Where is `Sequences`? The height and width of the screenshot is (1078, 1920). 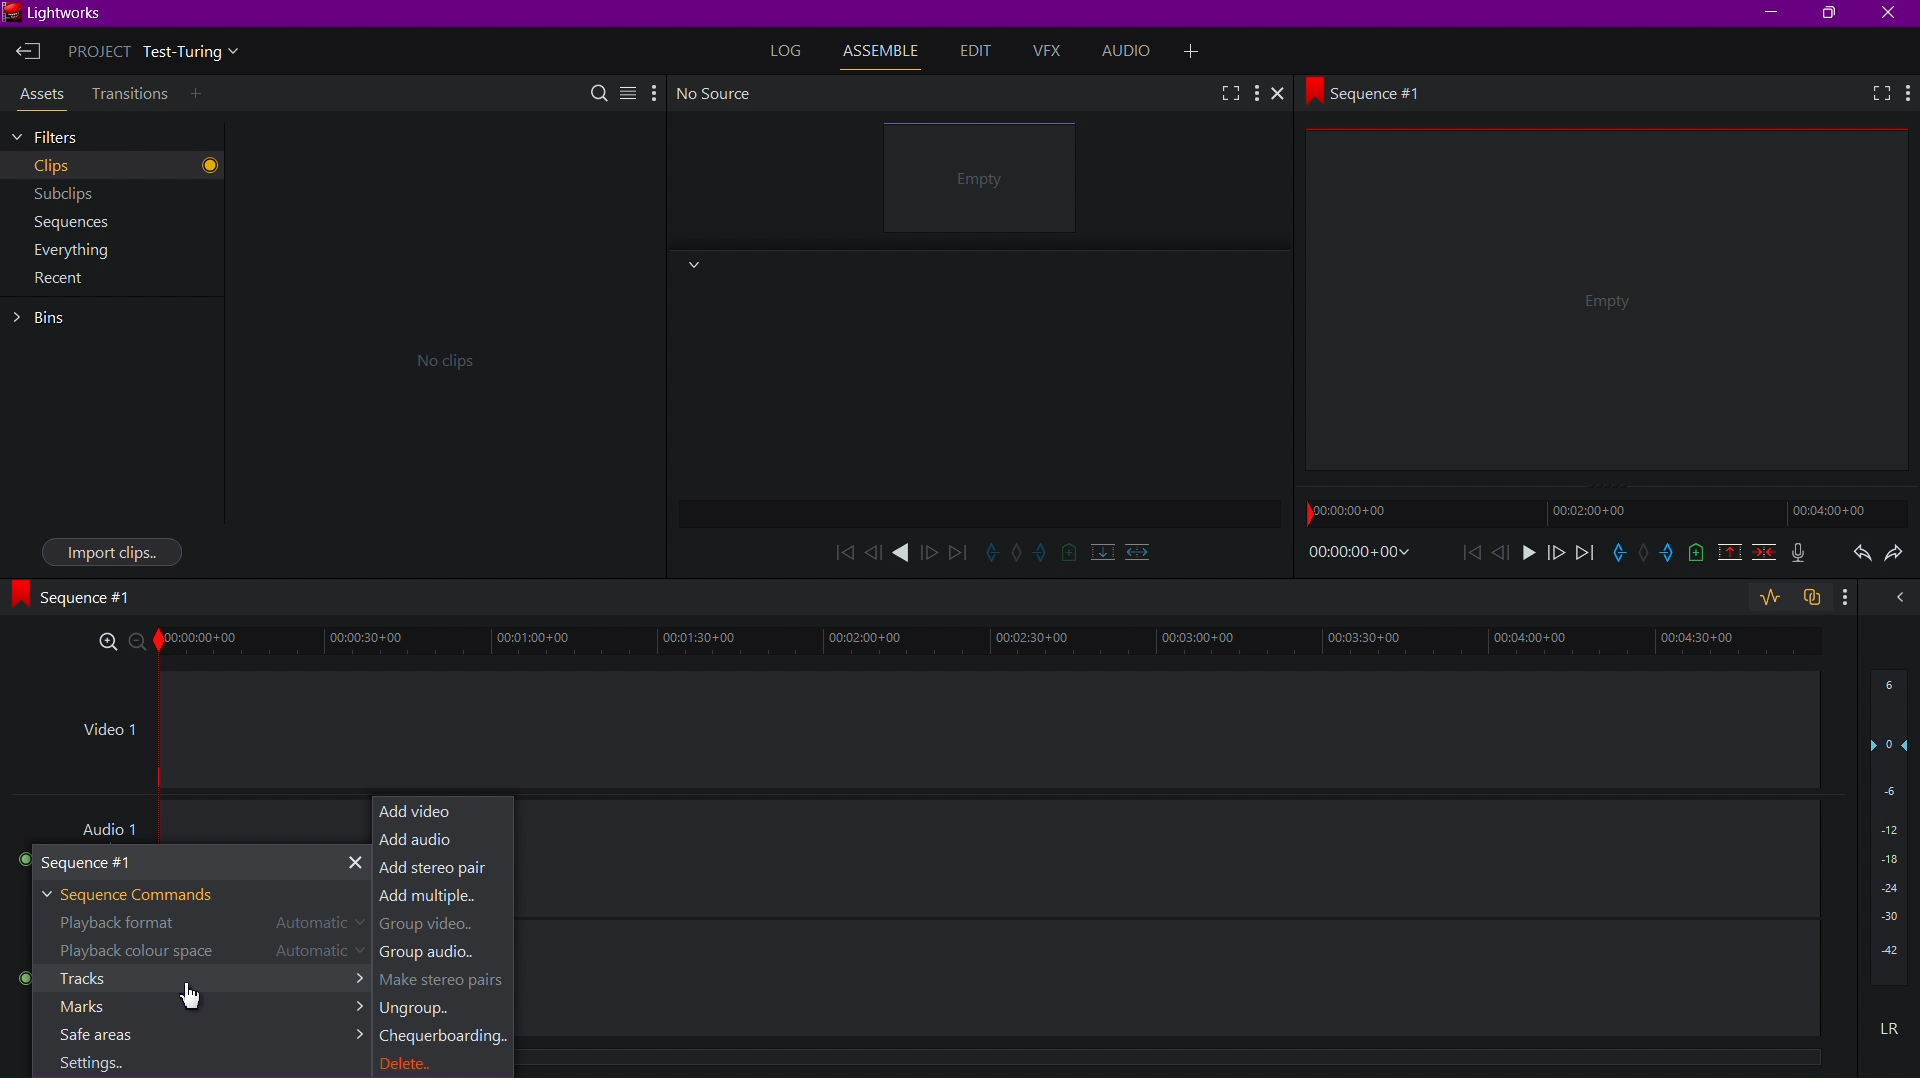 Sequences is located at coordinates (65, 223).